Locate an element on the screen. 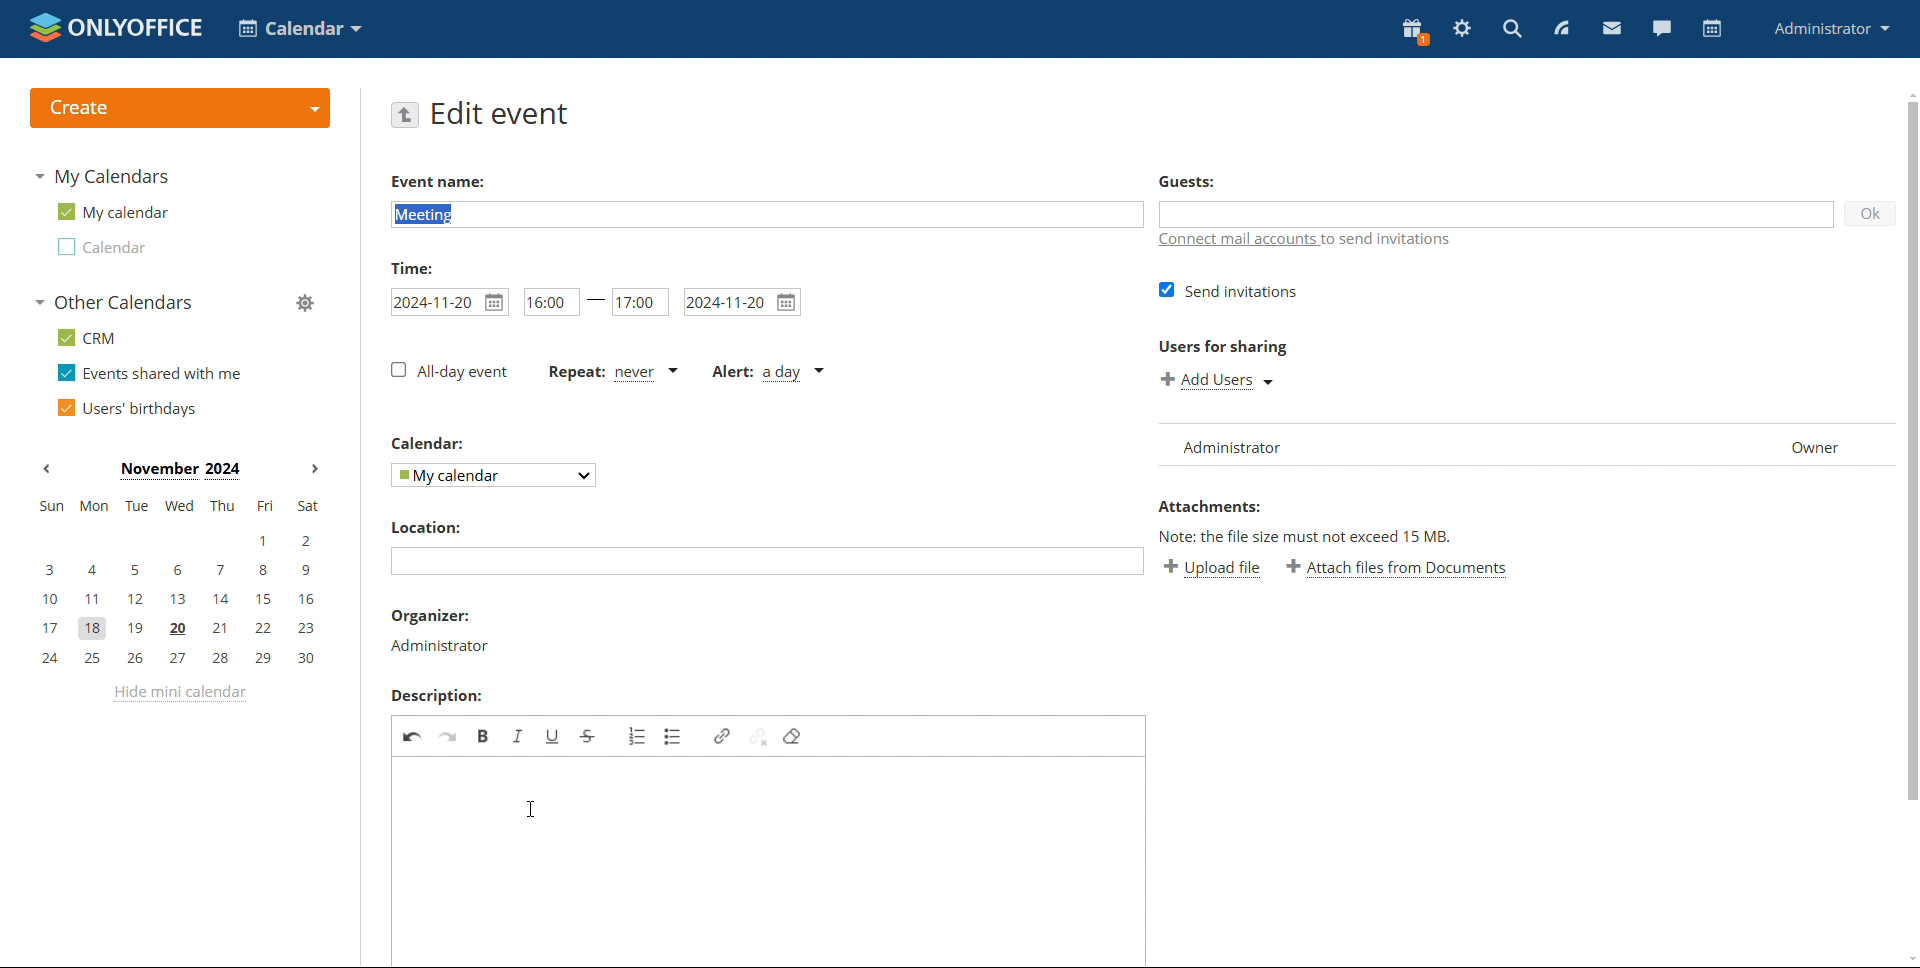 Image resolution: width=1920 pixels, height=968 pixels. unlink is located at coordinates (757, 737).